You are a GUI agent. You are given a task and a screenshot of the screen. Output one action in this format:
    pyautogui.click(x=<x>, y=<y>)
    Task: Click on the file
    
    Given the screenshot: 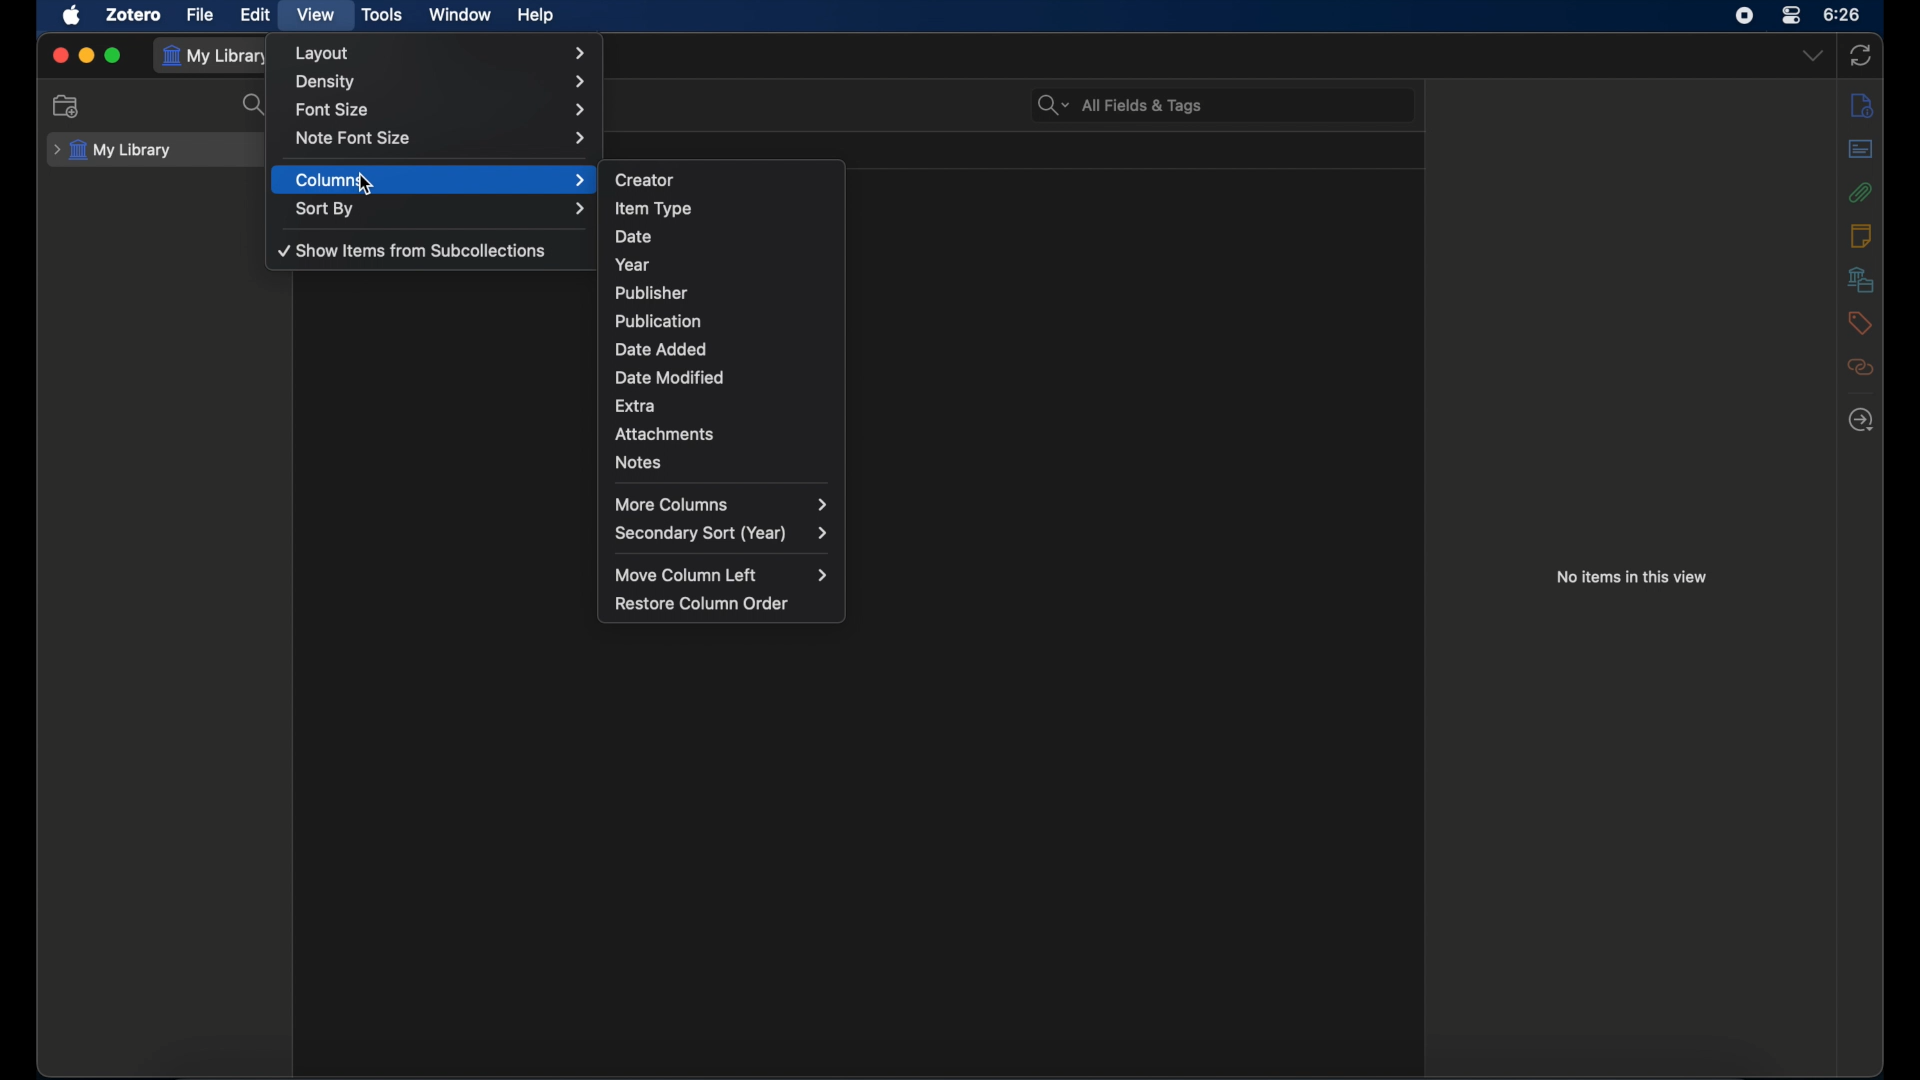 What is the action you would take?
    pyautogui.click(x=199, y=14)
    